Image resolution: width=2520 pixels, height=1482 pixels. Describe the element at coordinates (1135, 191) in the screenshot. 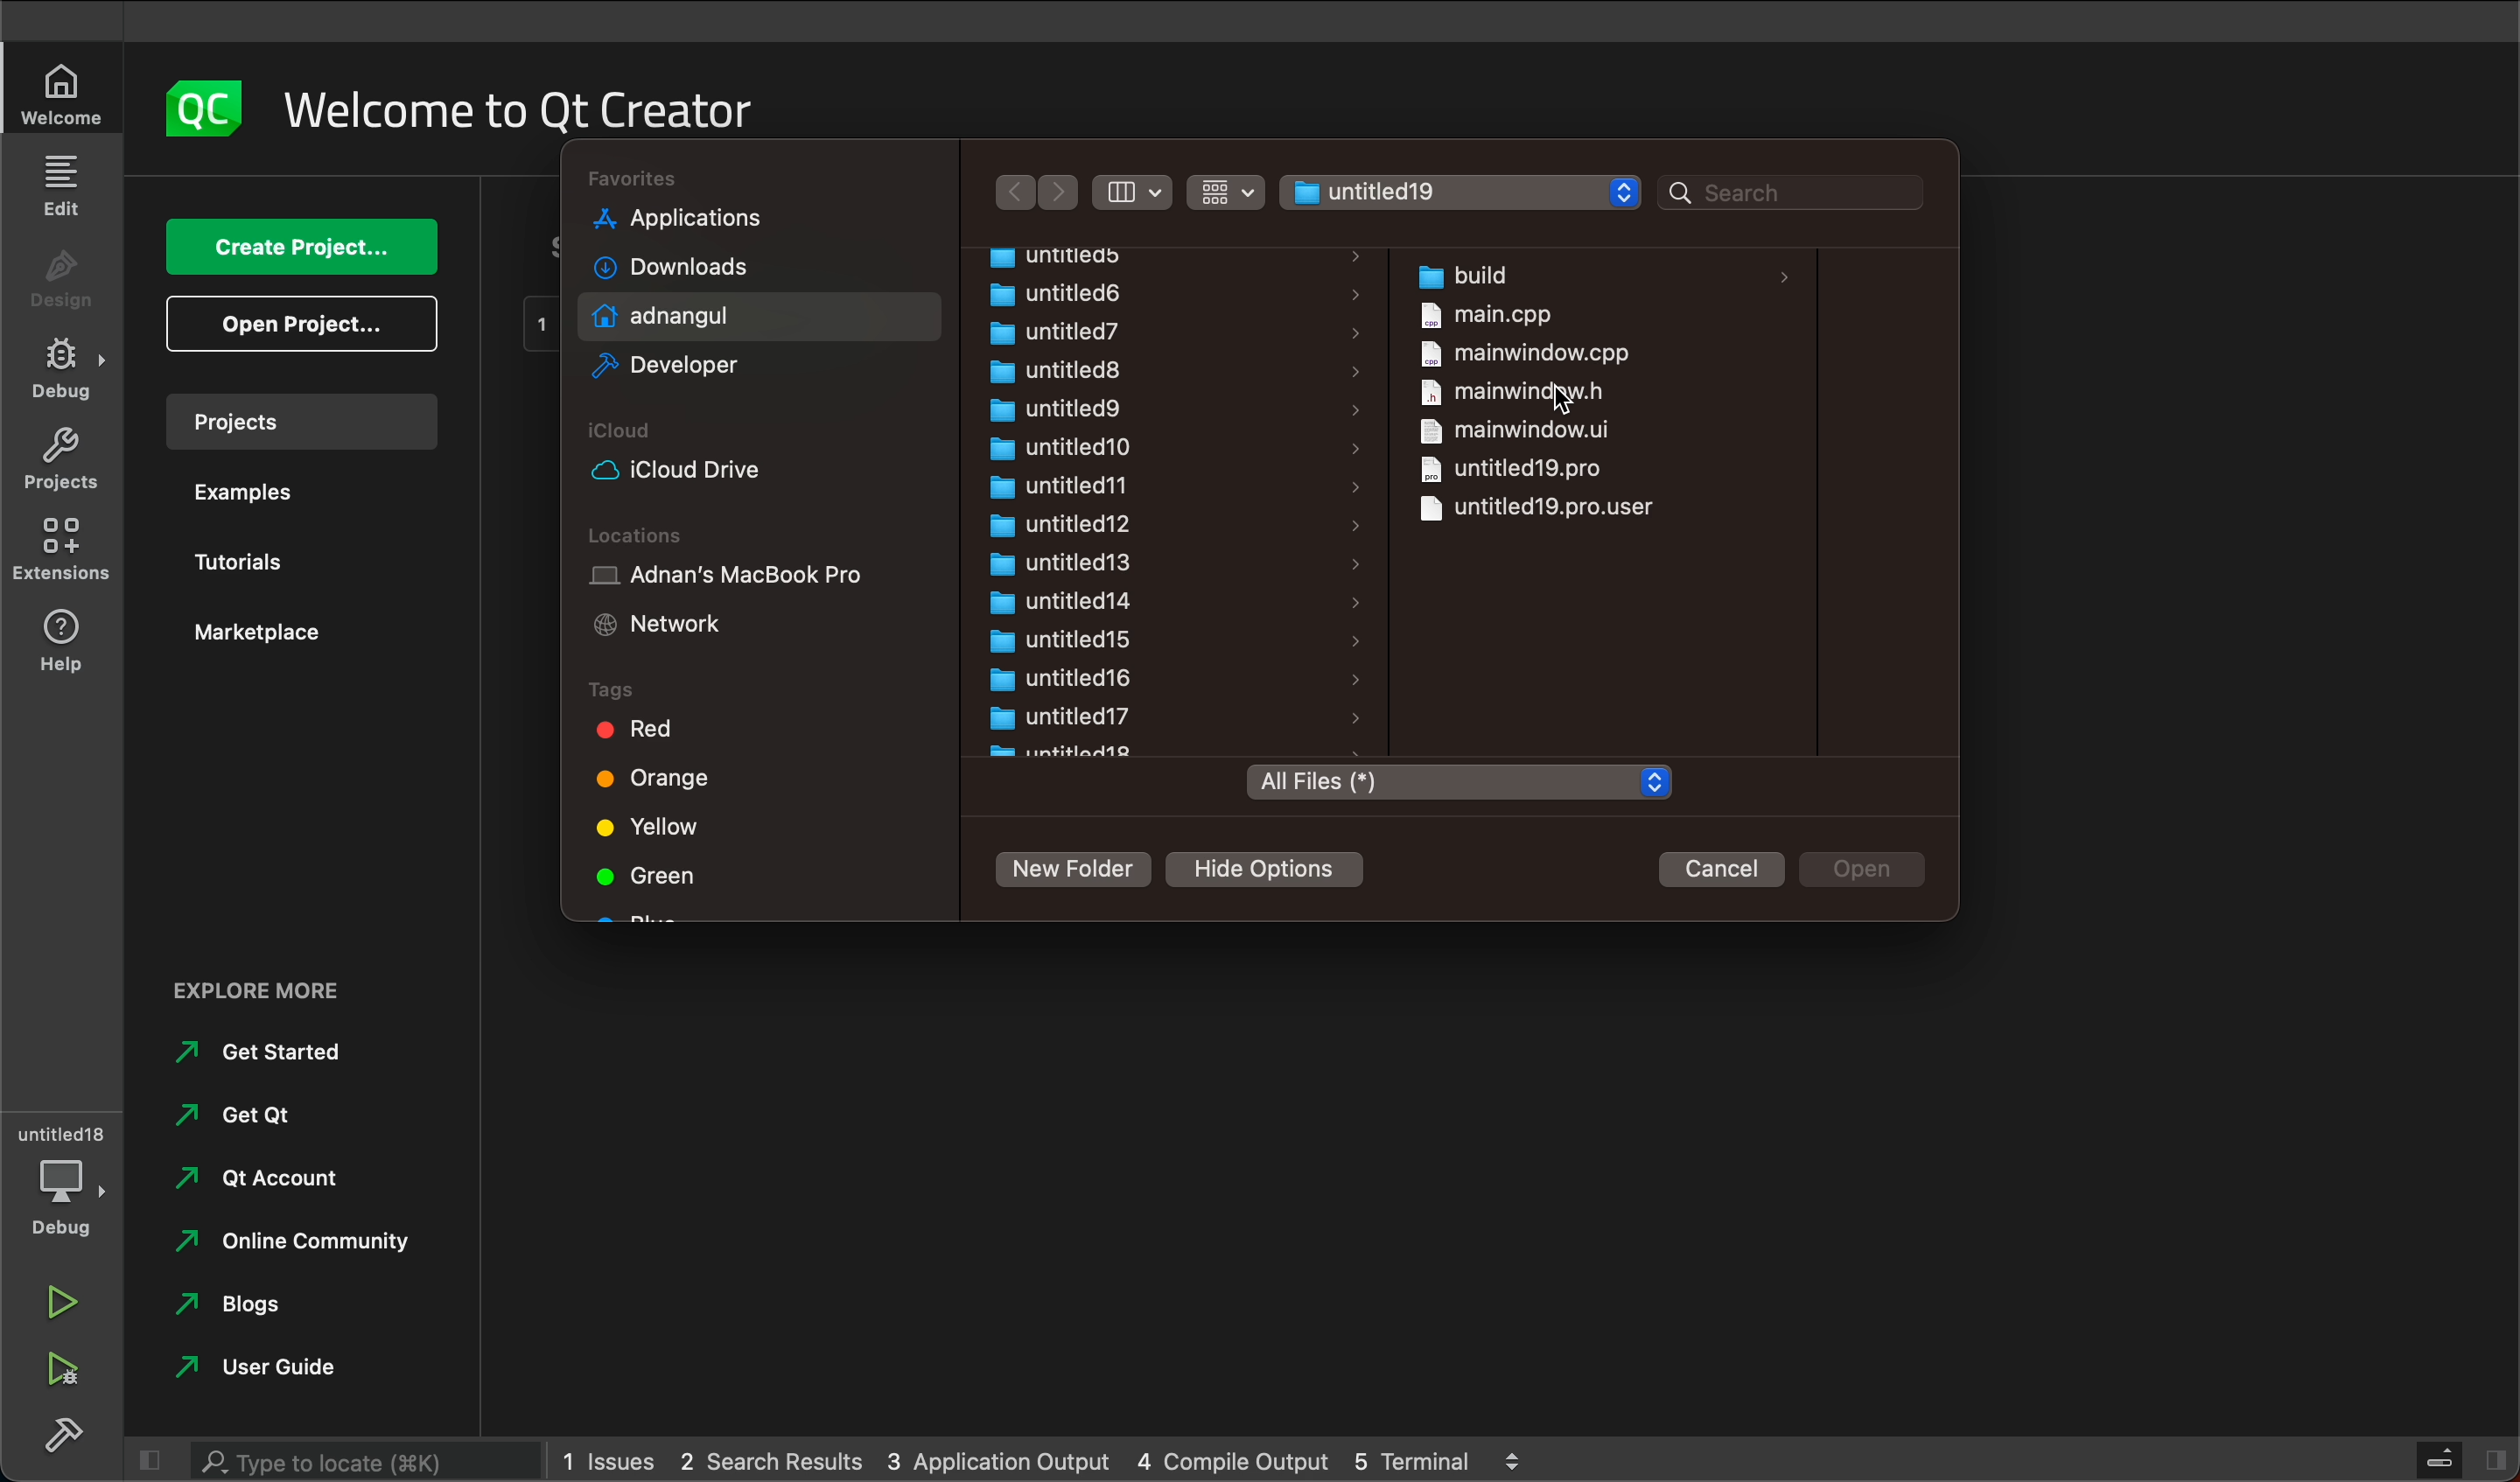

I see `filter` at that location.